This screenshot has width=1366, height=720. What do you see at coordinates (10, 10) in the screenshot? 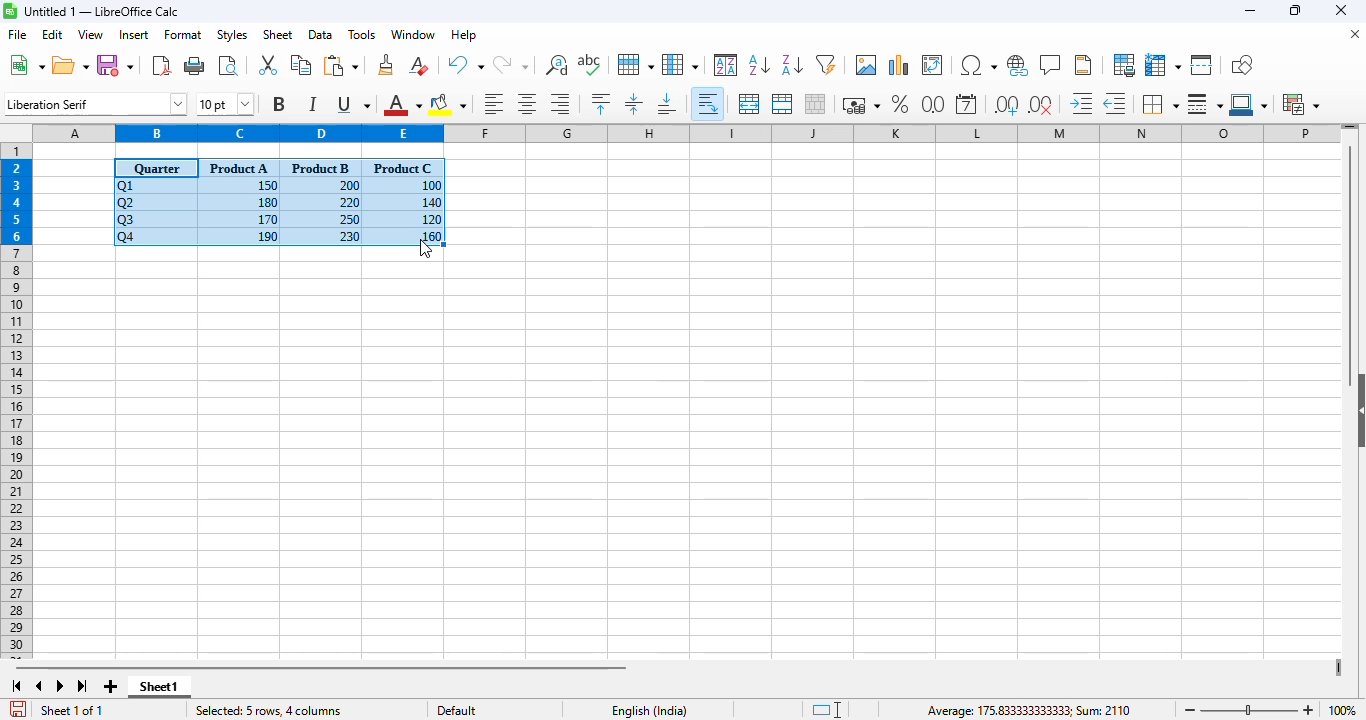
I see `logo` at bounding box center [10, 10].